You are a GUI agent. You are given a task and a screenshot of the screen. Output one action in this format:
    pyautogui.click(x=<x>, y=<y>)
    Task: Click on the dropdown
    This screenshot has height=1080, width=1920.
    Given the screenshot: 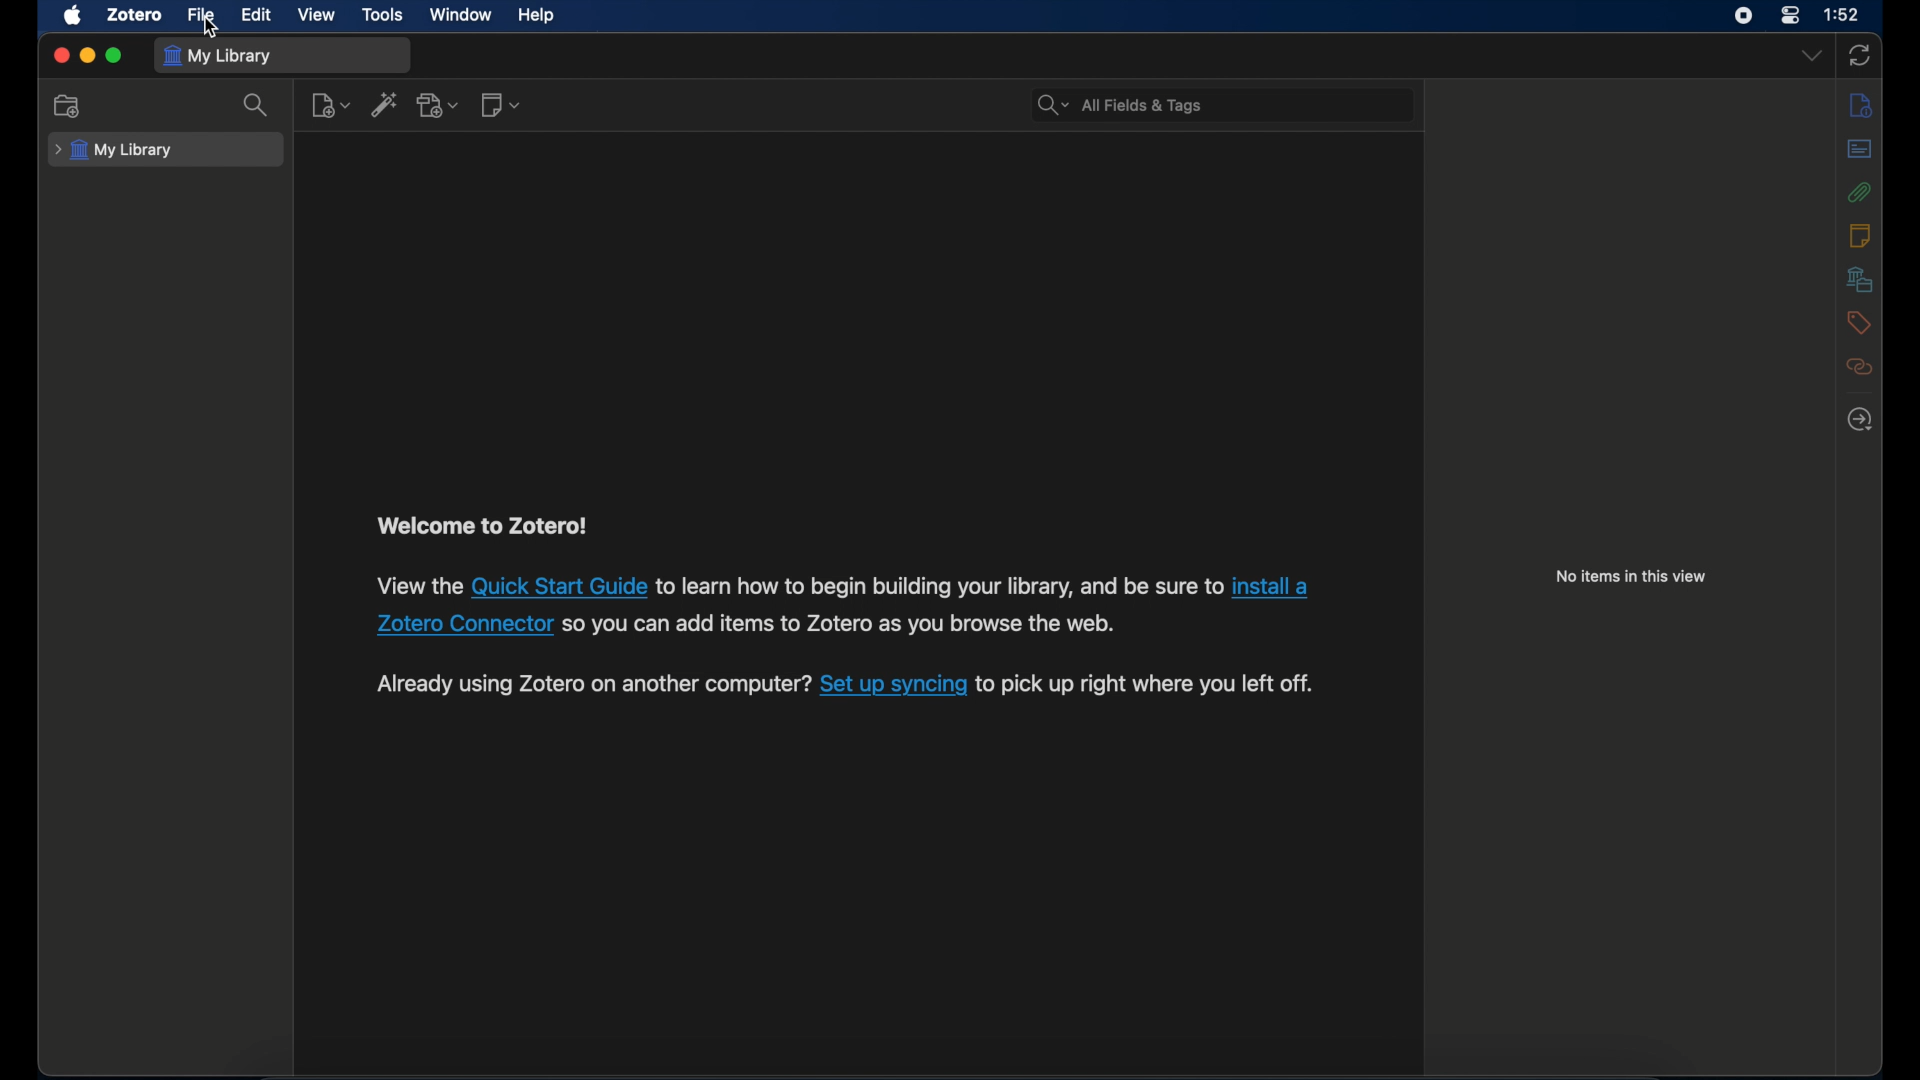 What is the action you would take?
    pyautogui.click(x=1812, y=57)
    